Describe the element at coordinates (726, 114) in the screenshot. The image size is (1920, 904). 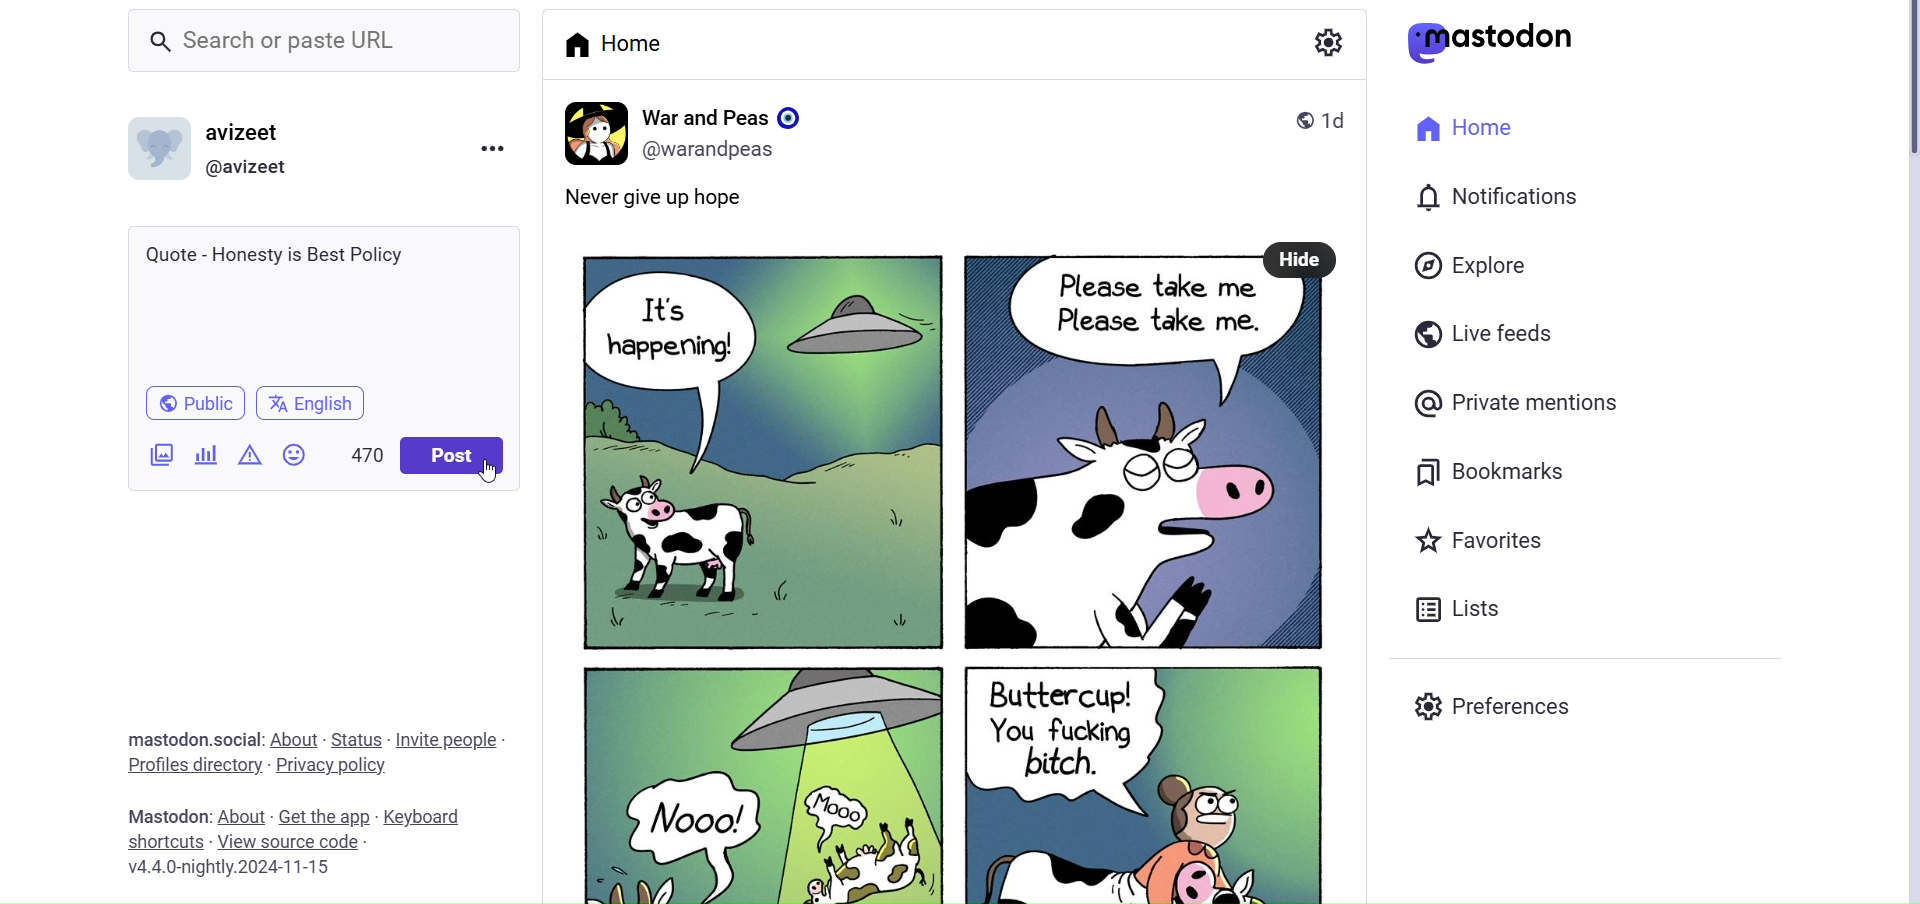
I see `War and Peas` at that location.